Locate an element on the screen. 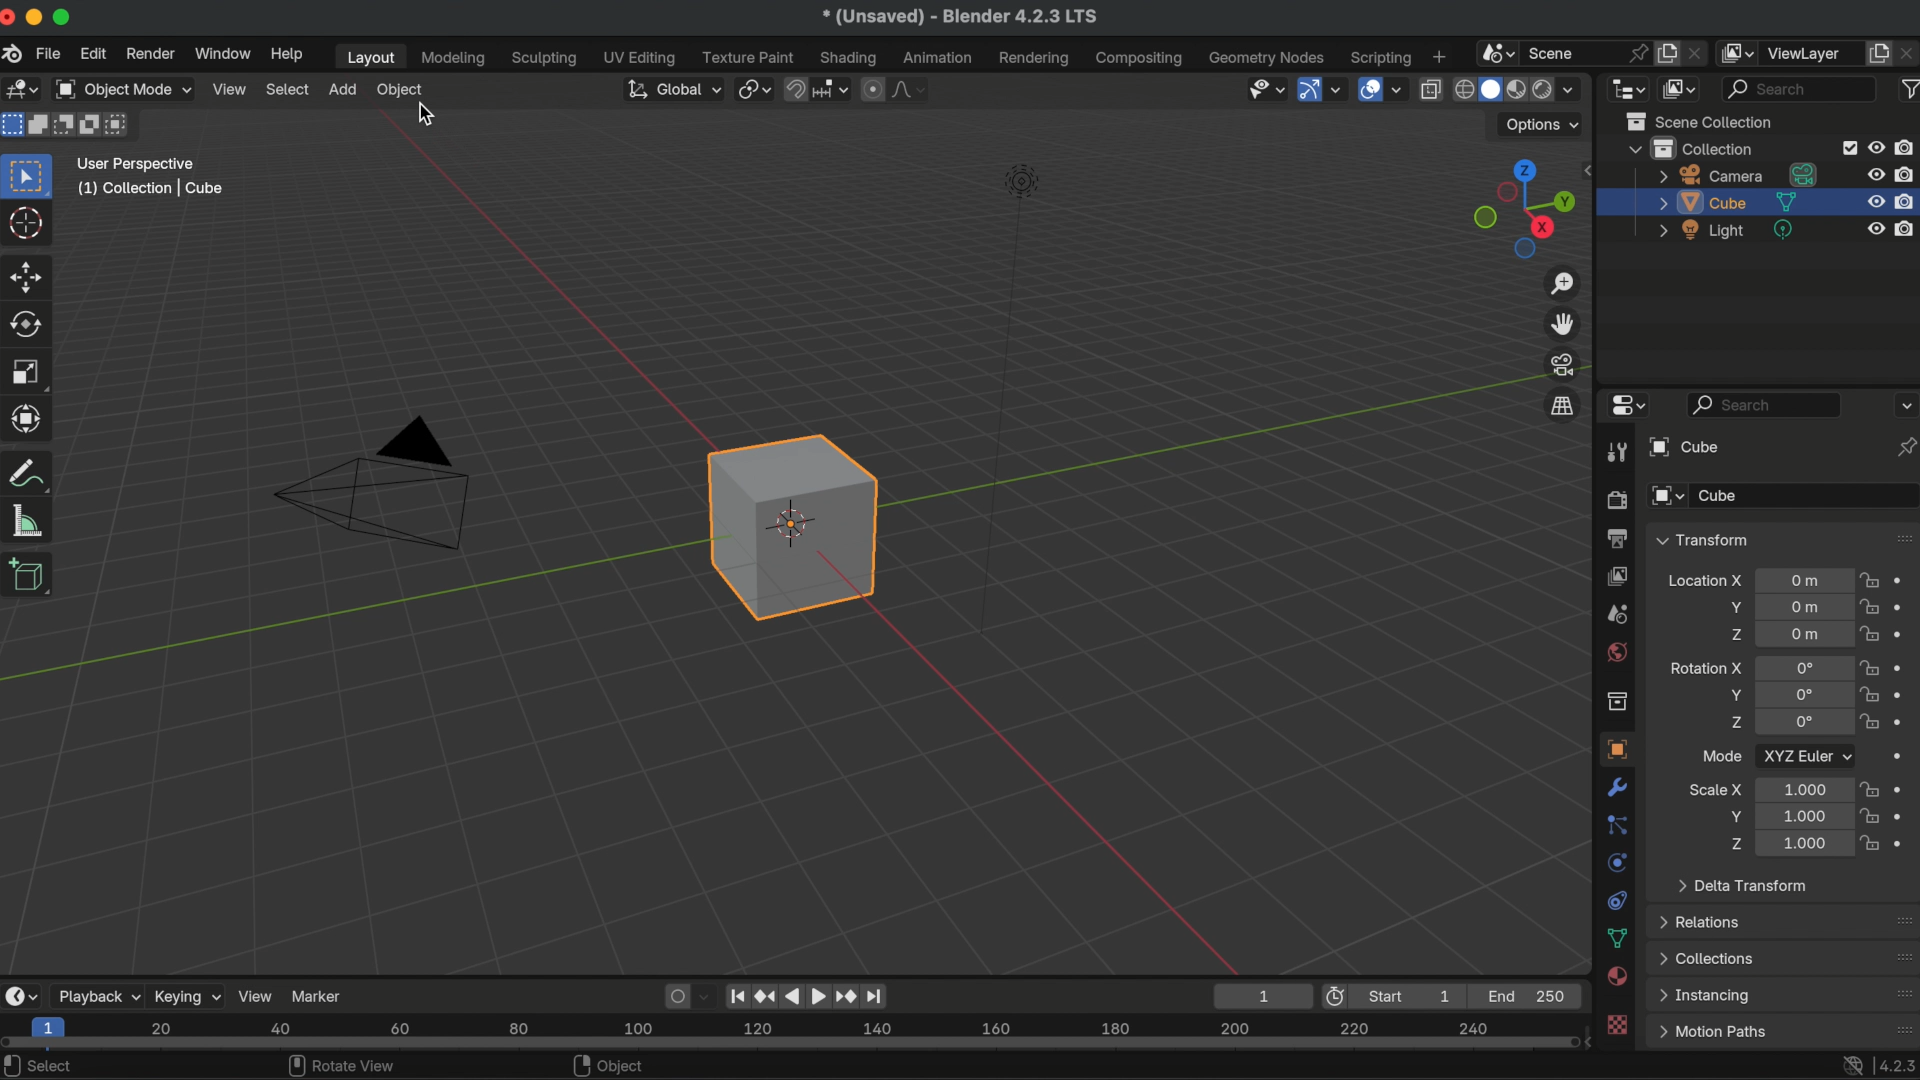 This screenshot has width=1920, height=1080. editor type is located at coordinates (1628, 87).